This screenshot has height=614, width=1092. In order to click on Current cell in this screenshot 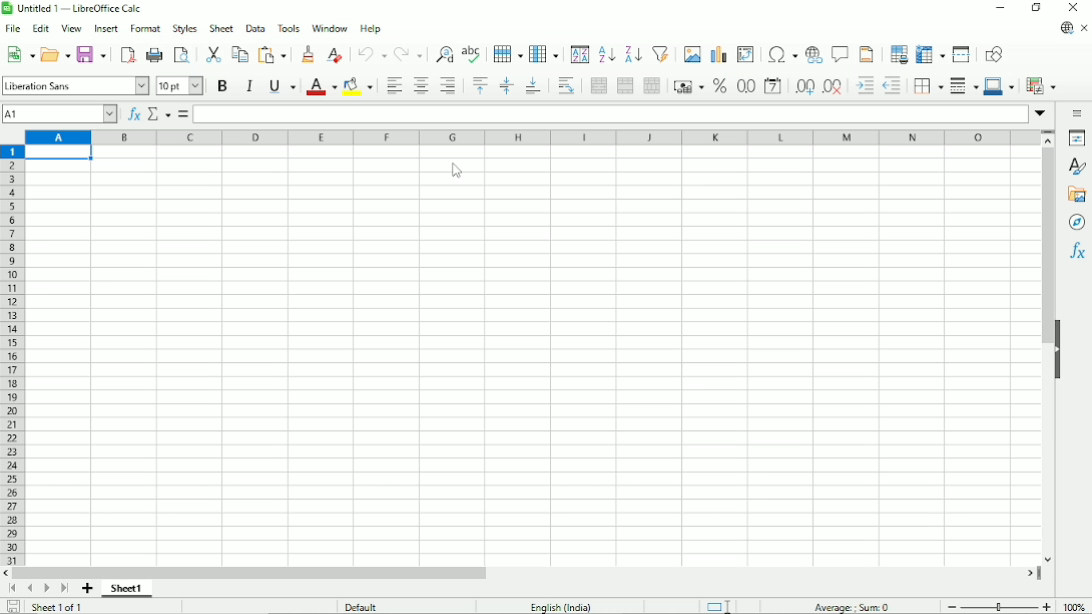, I will do `click(59, 113)`.